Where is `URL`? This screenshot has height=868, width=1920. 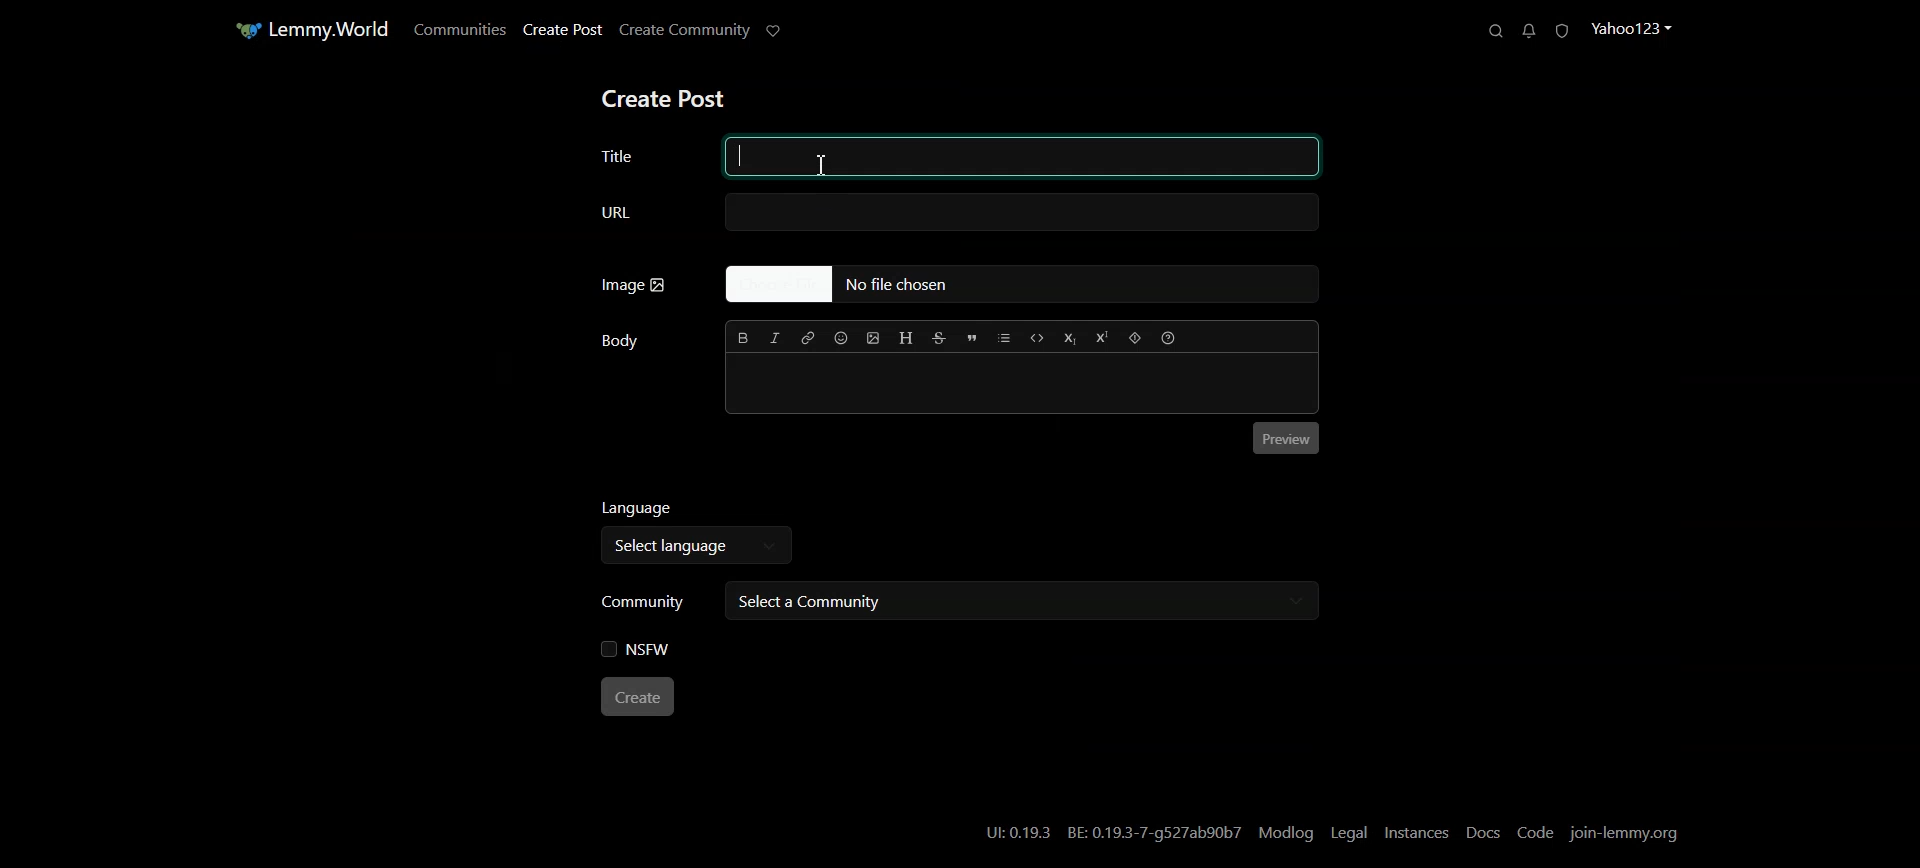 URL is located at coordinates (955, 213).